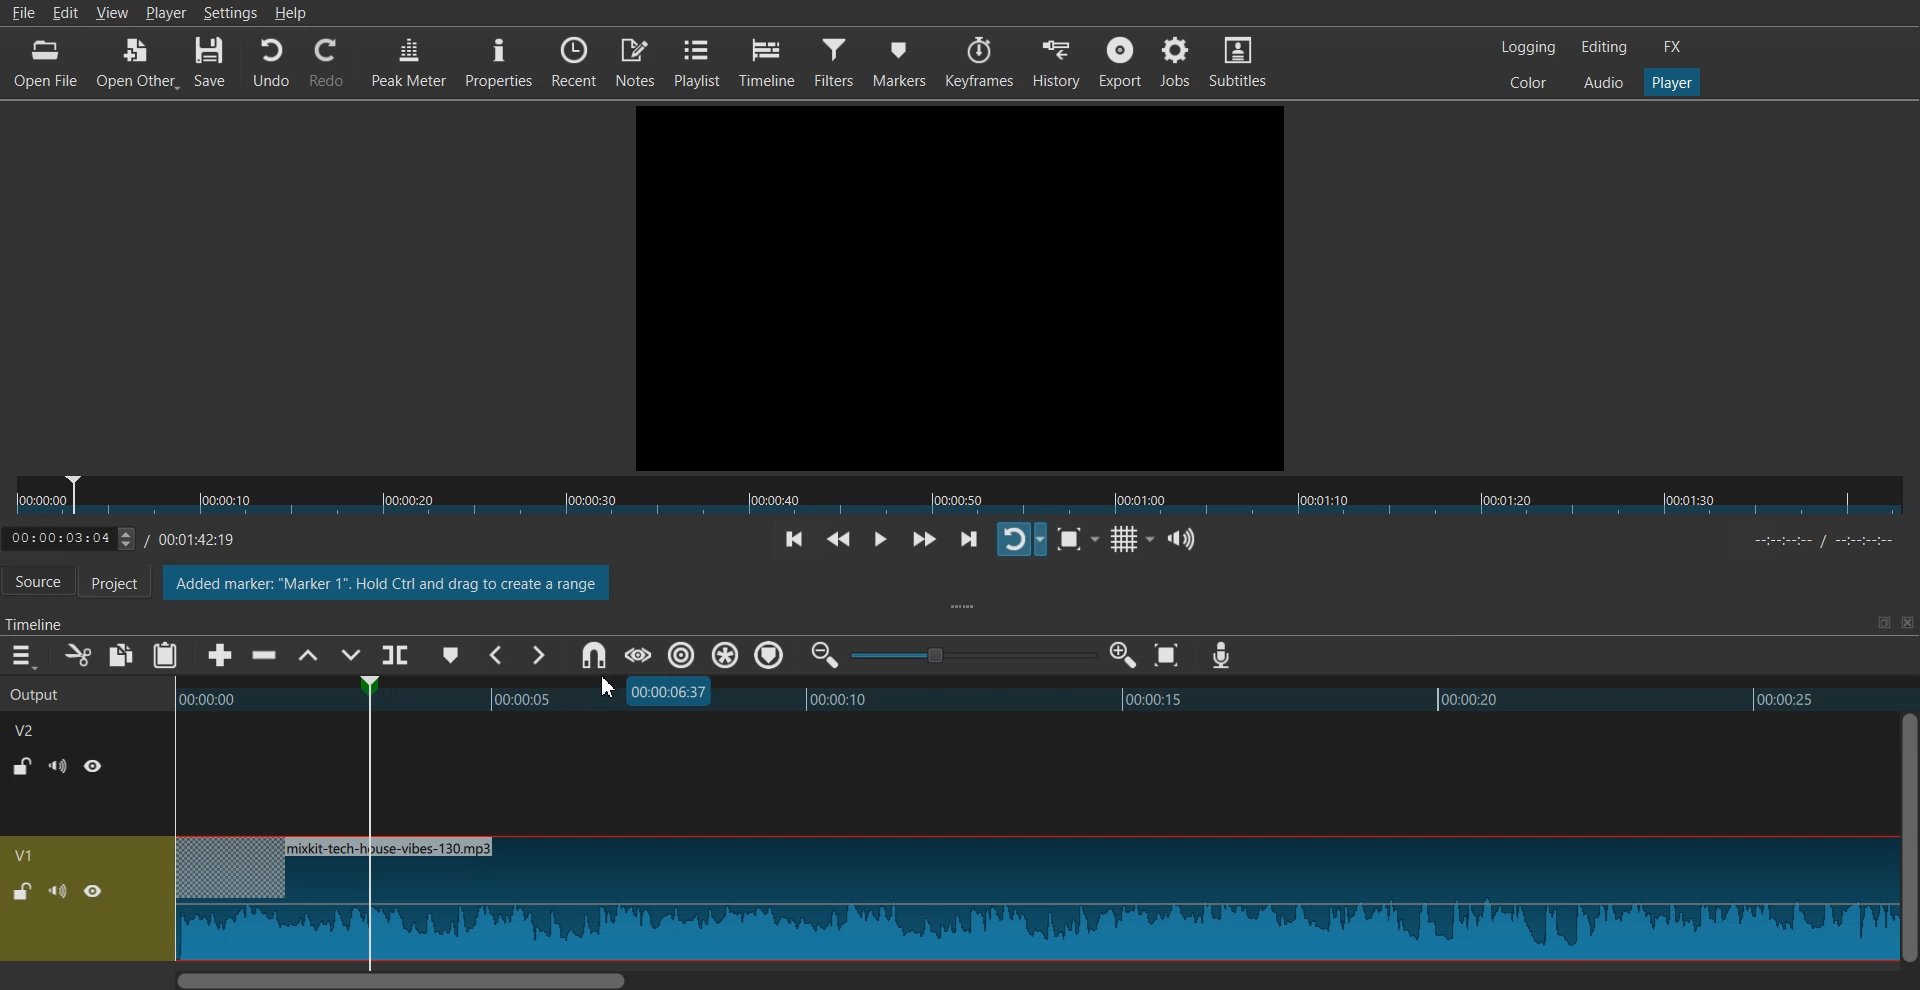  Describe the element at coordinates (1021, 539) in the screenshot. I see `Toggle player lopping` at that location.